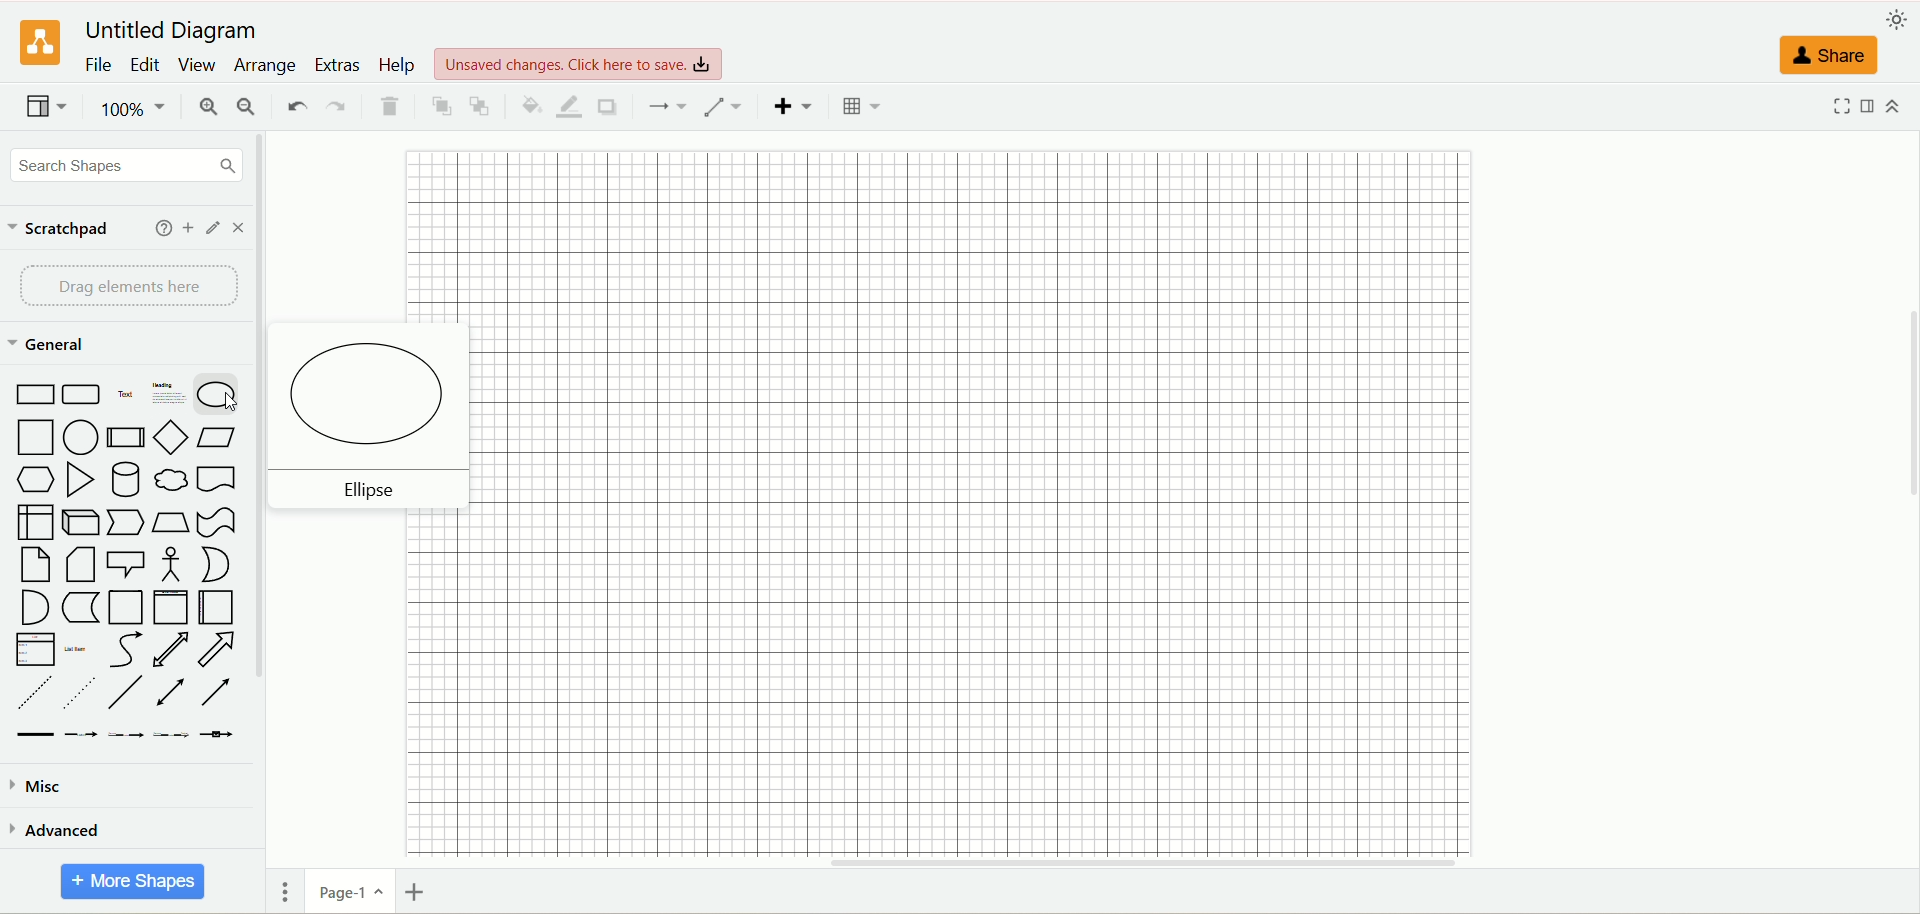 The image size is (1920, 914). I want to click on share, so click(1829, 59).